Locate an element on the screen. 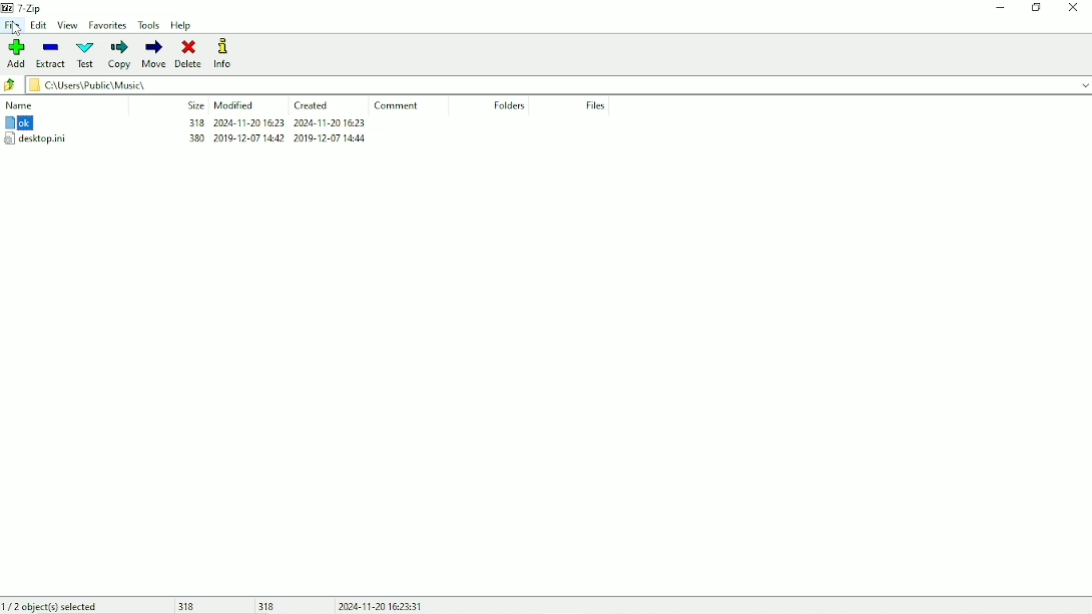  Test is located at coordinates (85, 54).